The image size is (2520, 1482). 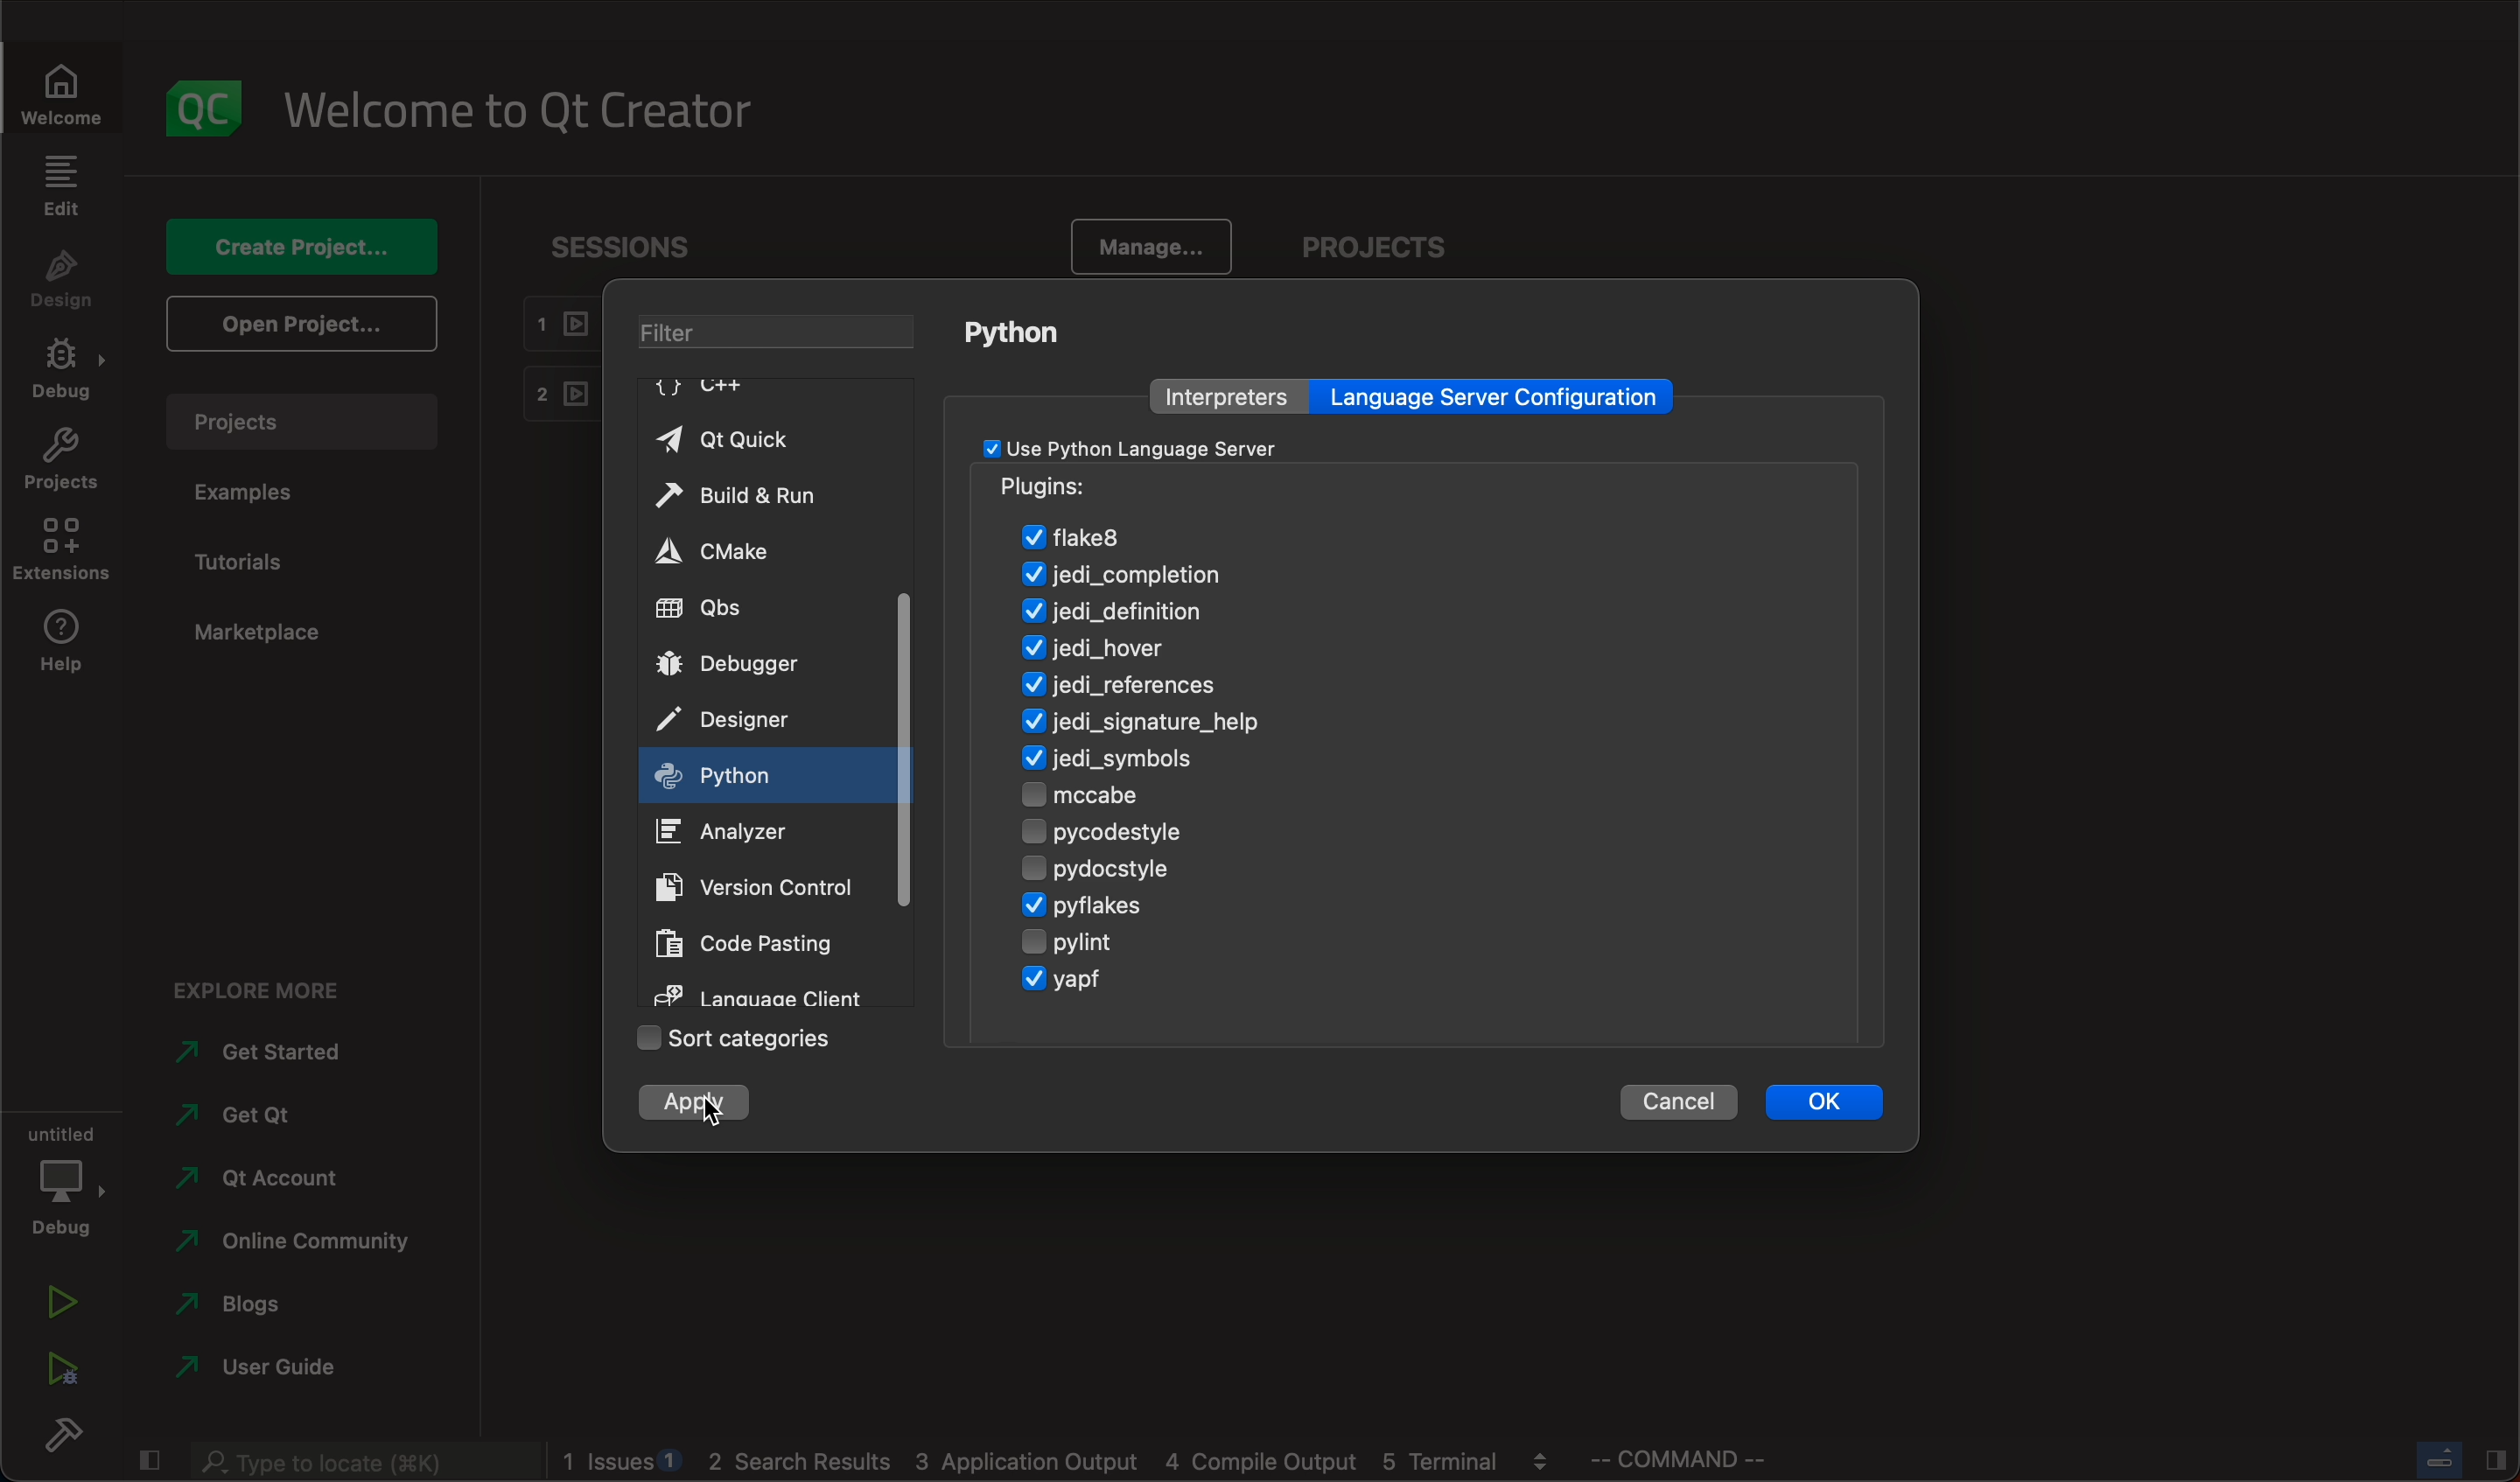 What do you see at coordinates (1152, 245) in the screenshot?
I see `manage` at bounding box center [1152, 245].